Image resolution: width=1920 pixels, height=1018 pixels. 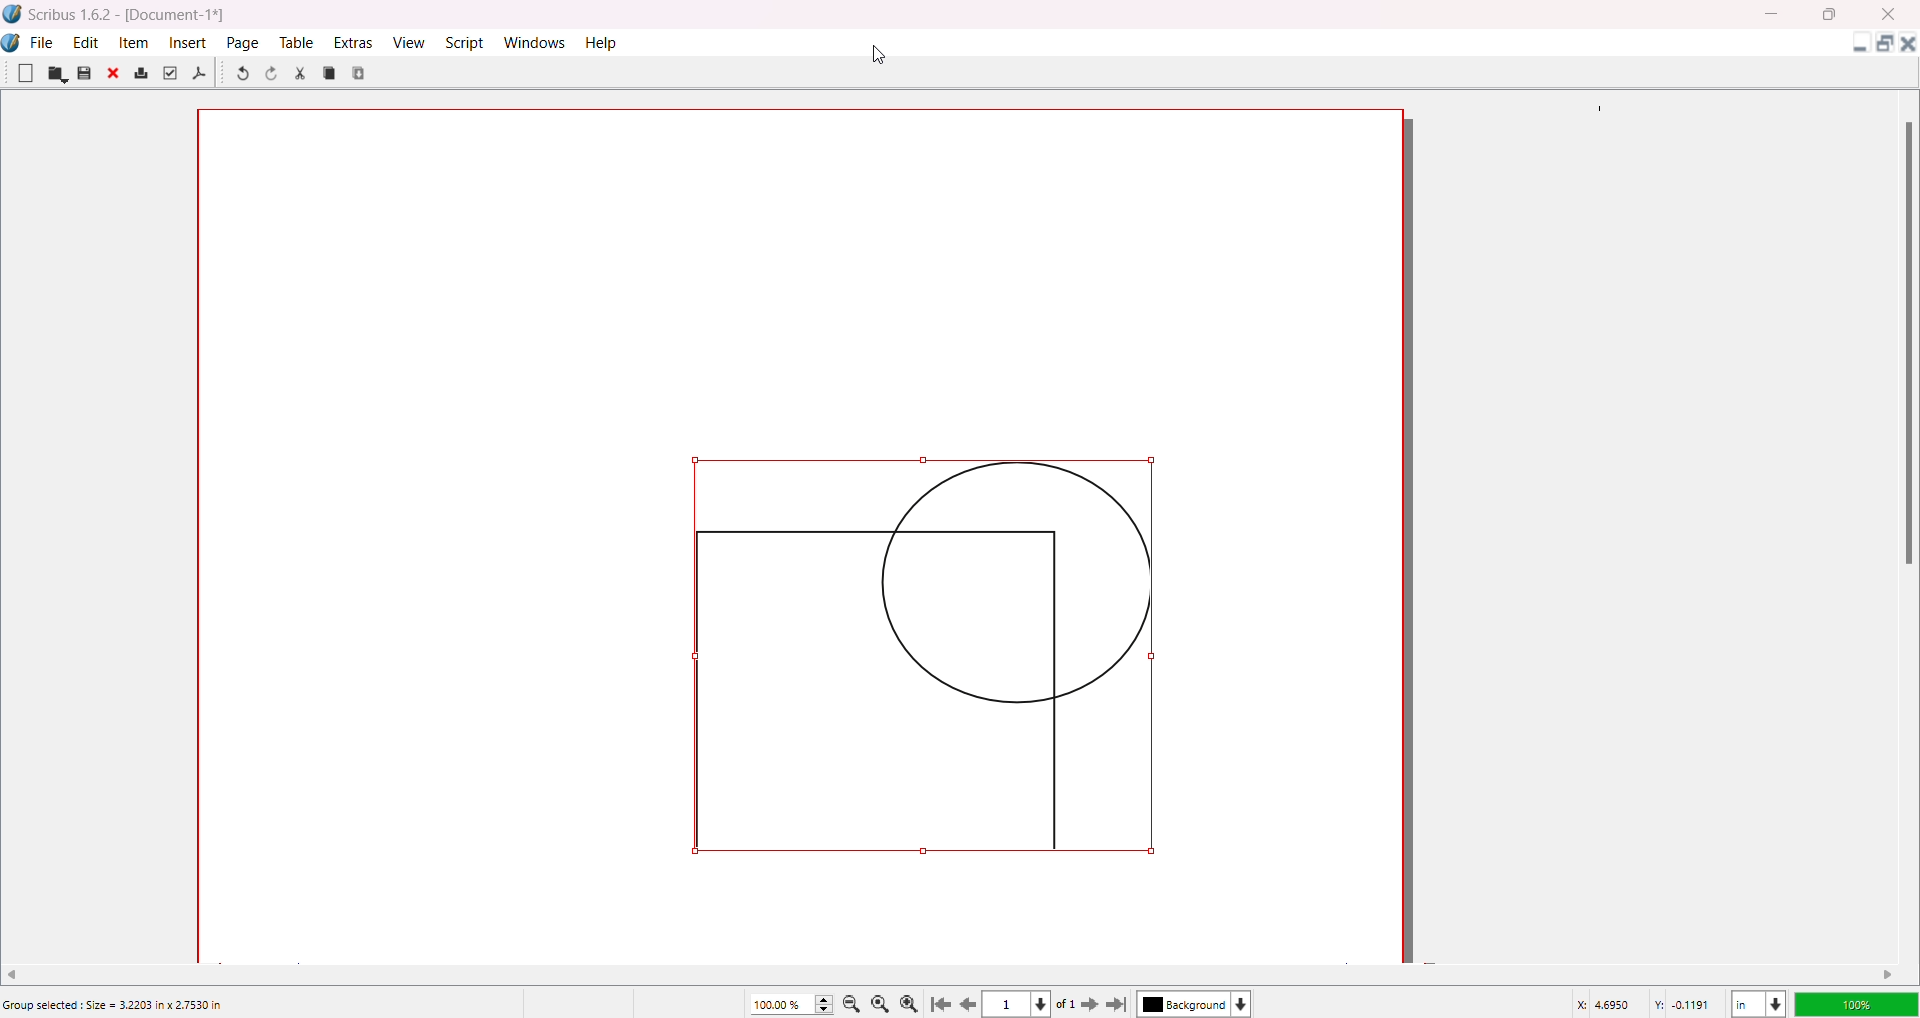 I want to click on Logo, so click(x=13, y=14).